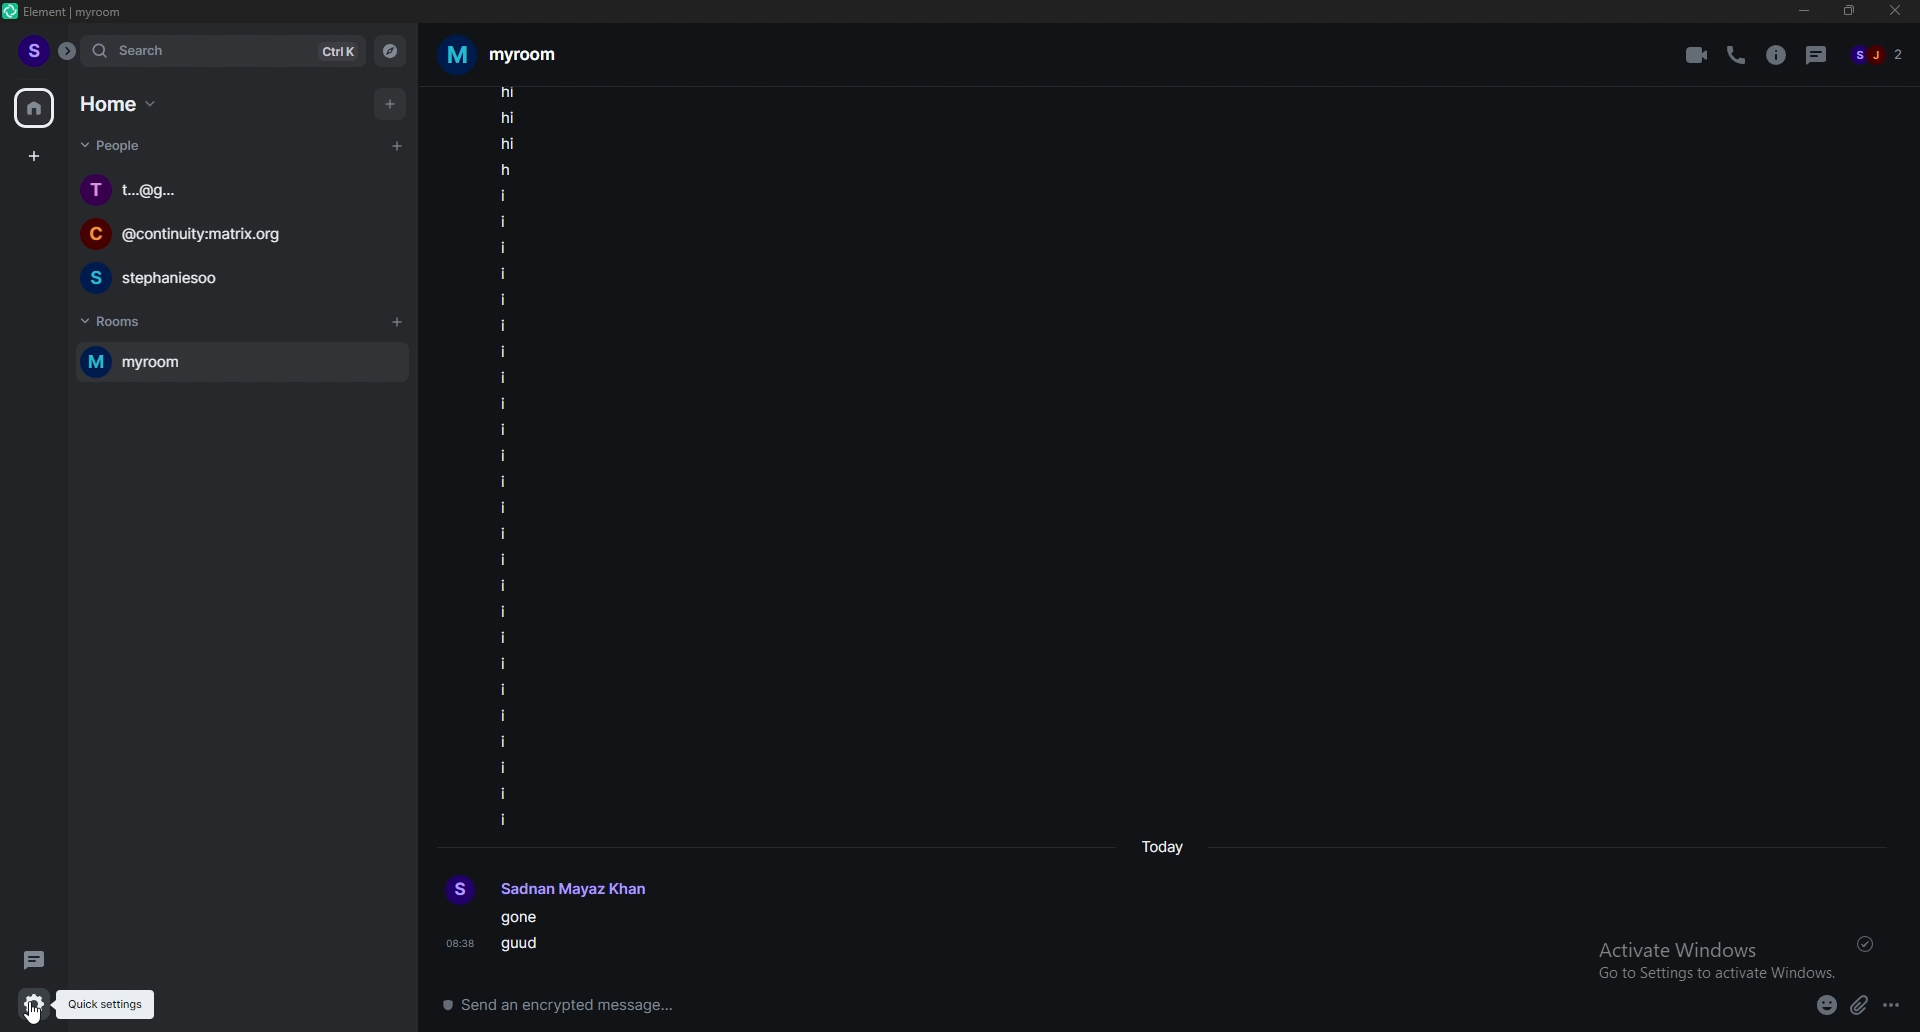  Describe the element at coordinates (121, 323) in the screenshot. I see `rooms` at that location.